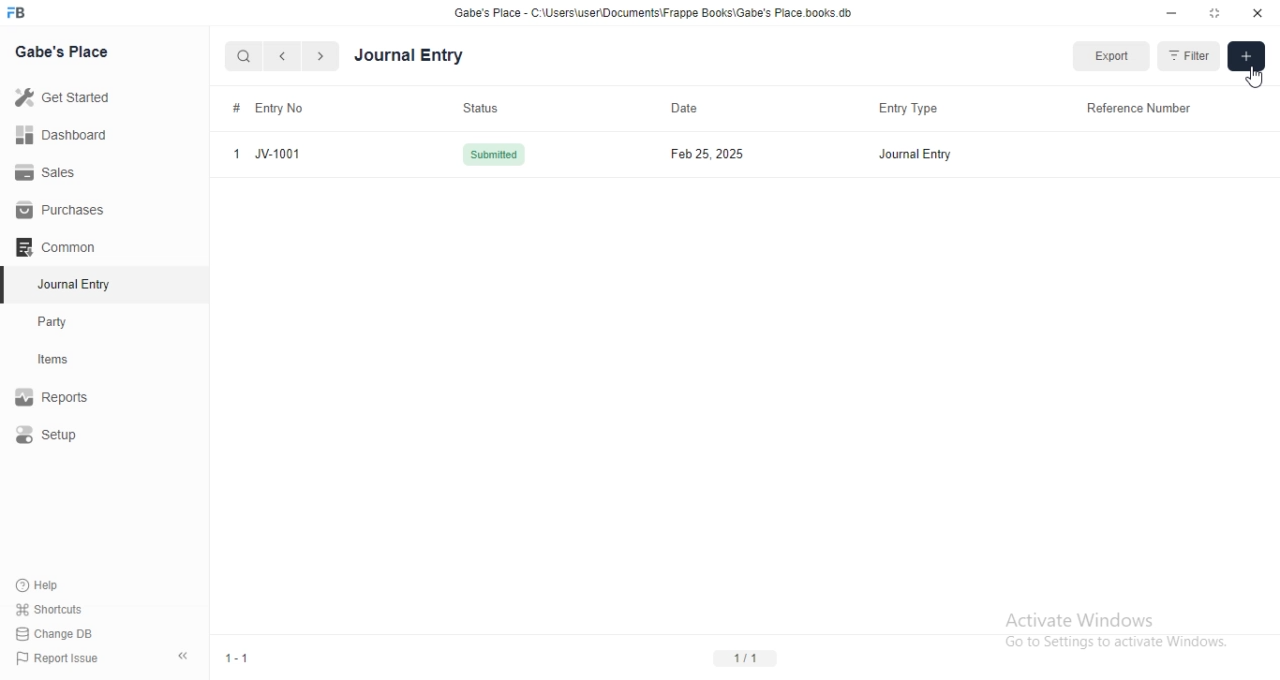  I want to click on JV-1001, so click(277, 154).